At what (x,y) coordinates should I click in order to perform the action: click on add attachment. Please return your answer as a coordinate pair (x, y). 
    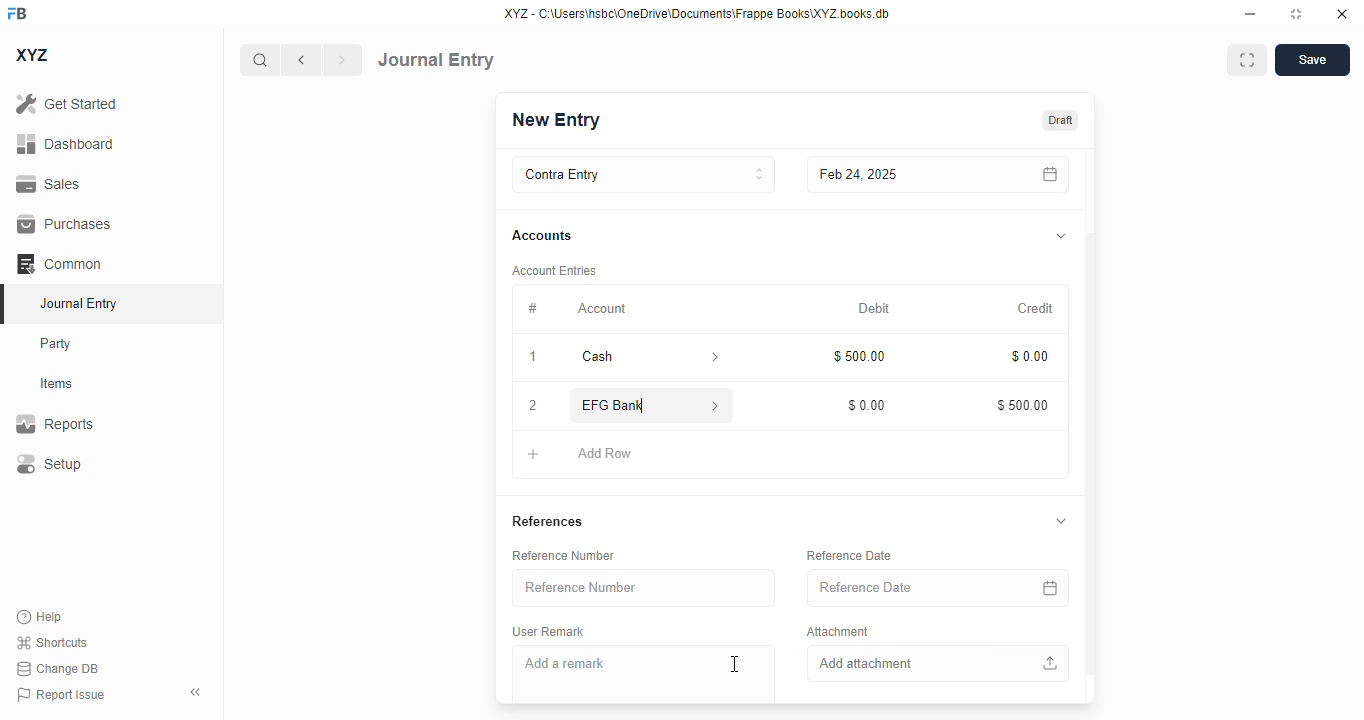
    Looking at the image, I should click on (935, 664).